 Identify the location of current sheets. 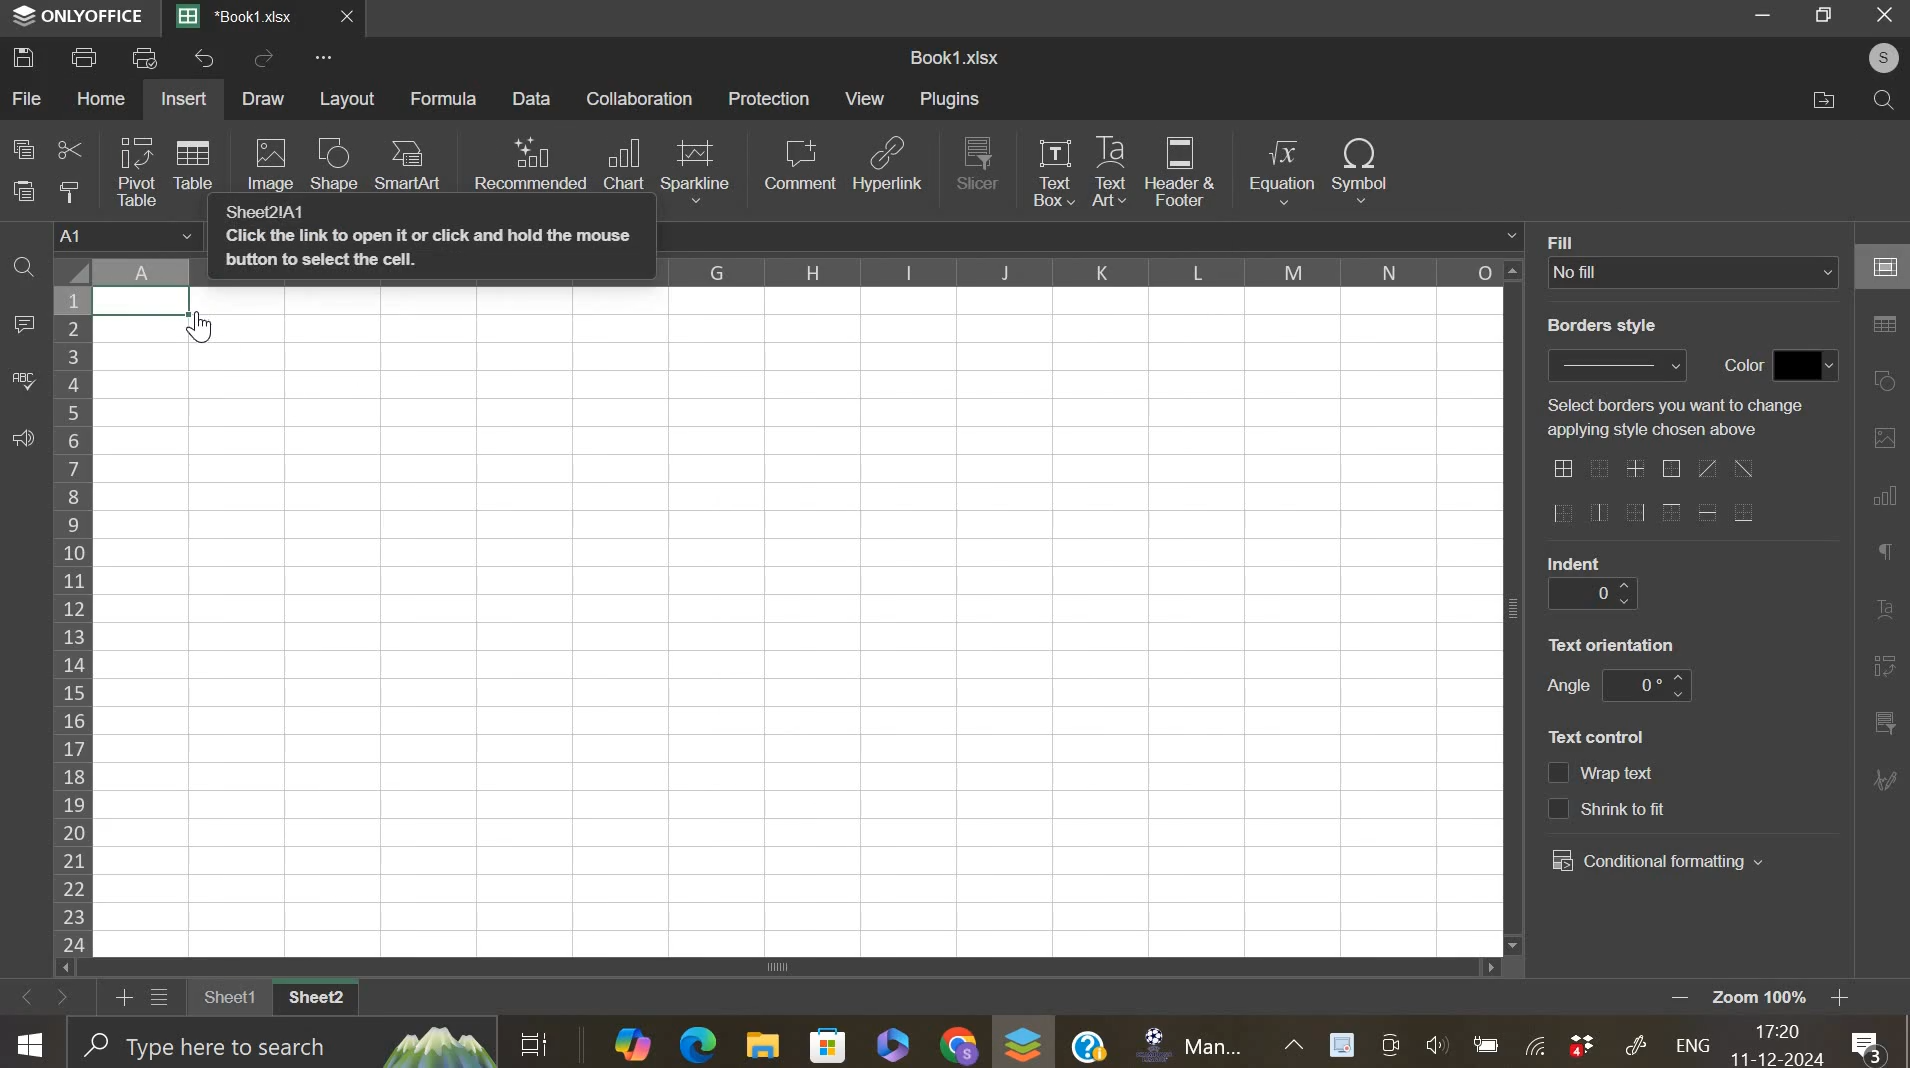
(245, 18).